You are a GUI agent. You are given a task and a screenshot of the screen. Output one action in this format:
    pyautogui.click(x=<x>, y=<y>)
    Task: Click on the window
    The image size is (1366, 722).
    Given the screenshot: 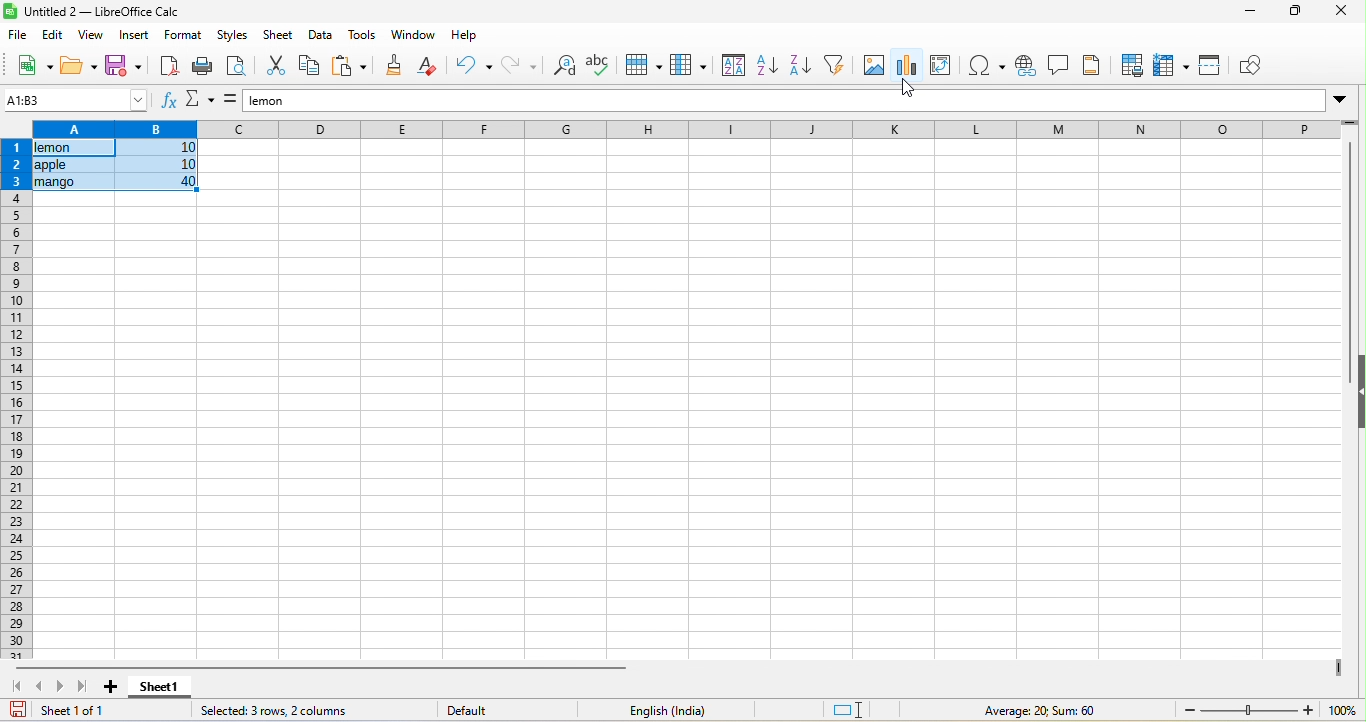 What is the action you would take?
    pyautogui.click(x=415, y=34)
    